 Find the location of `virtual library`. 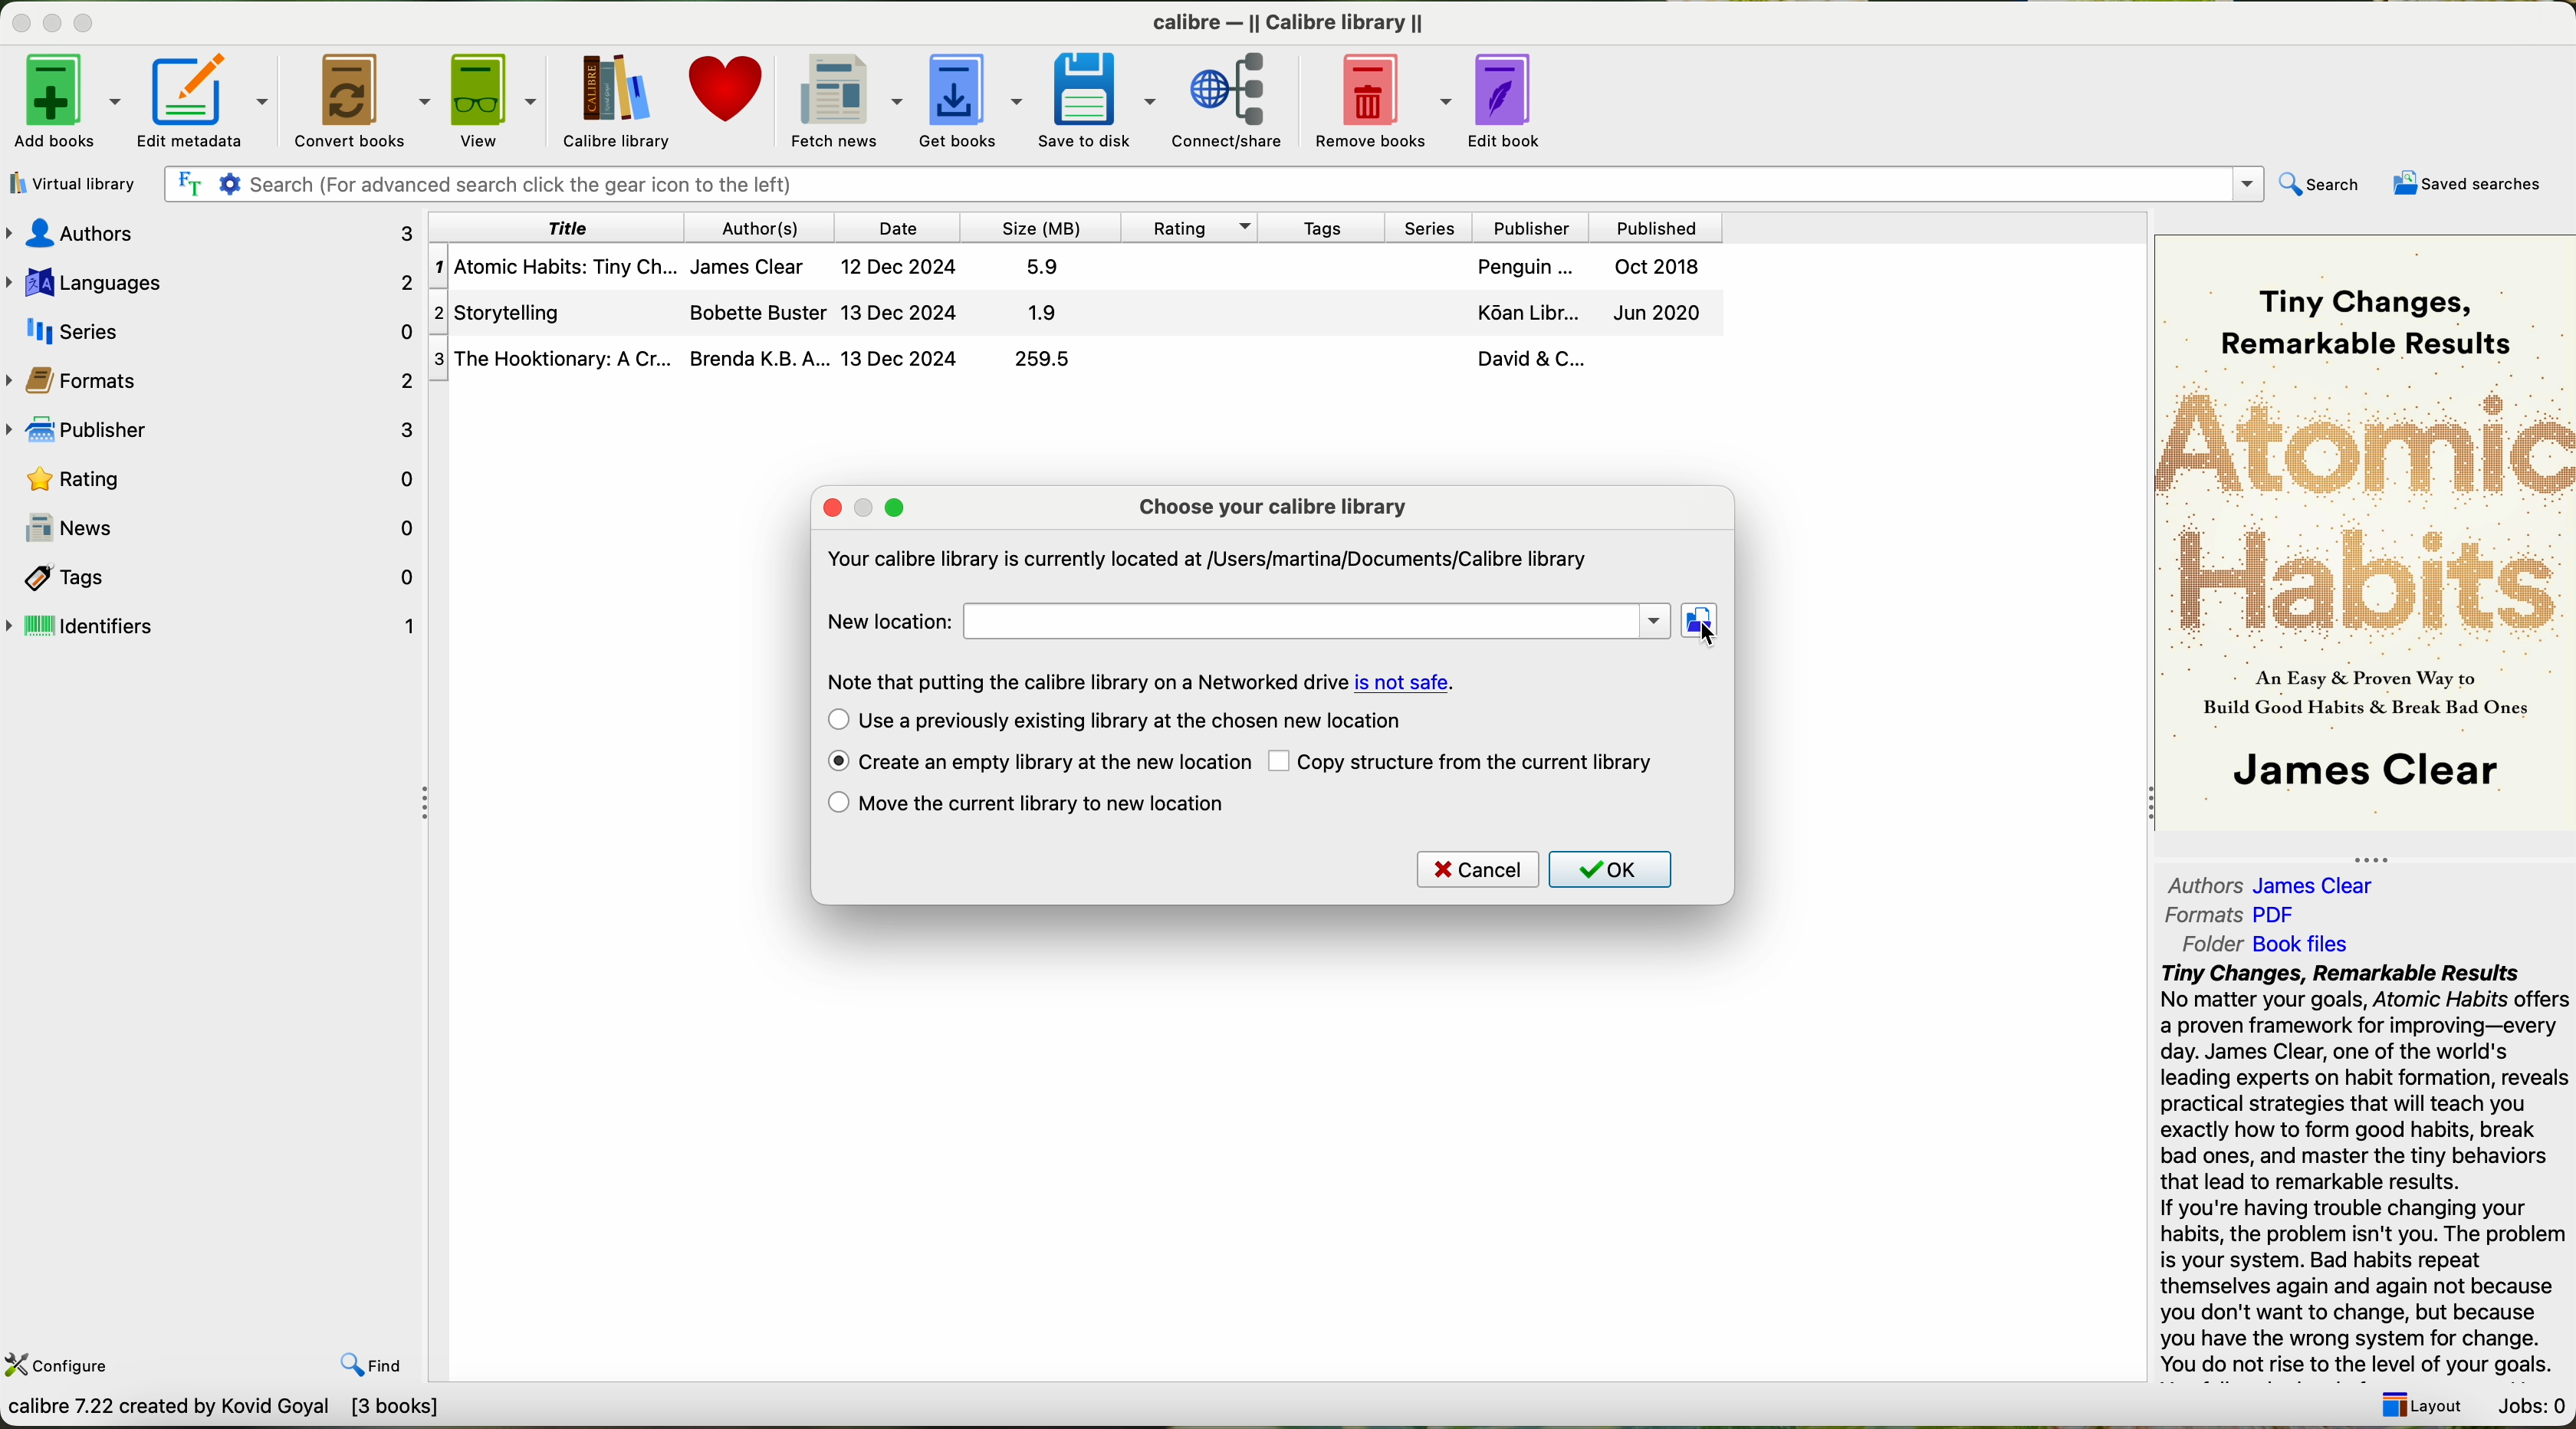

virtual library is located at coordinates (68, 183).